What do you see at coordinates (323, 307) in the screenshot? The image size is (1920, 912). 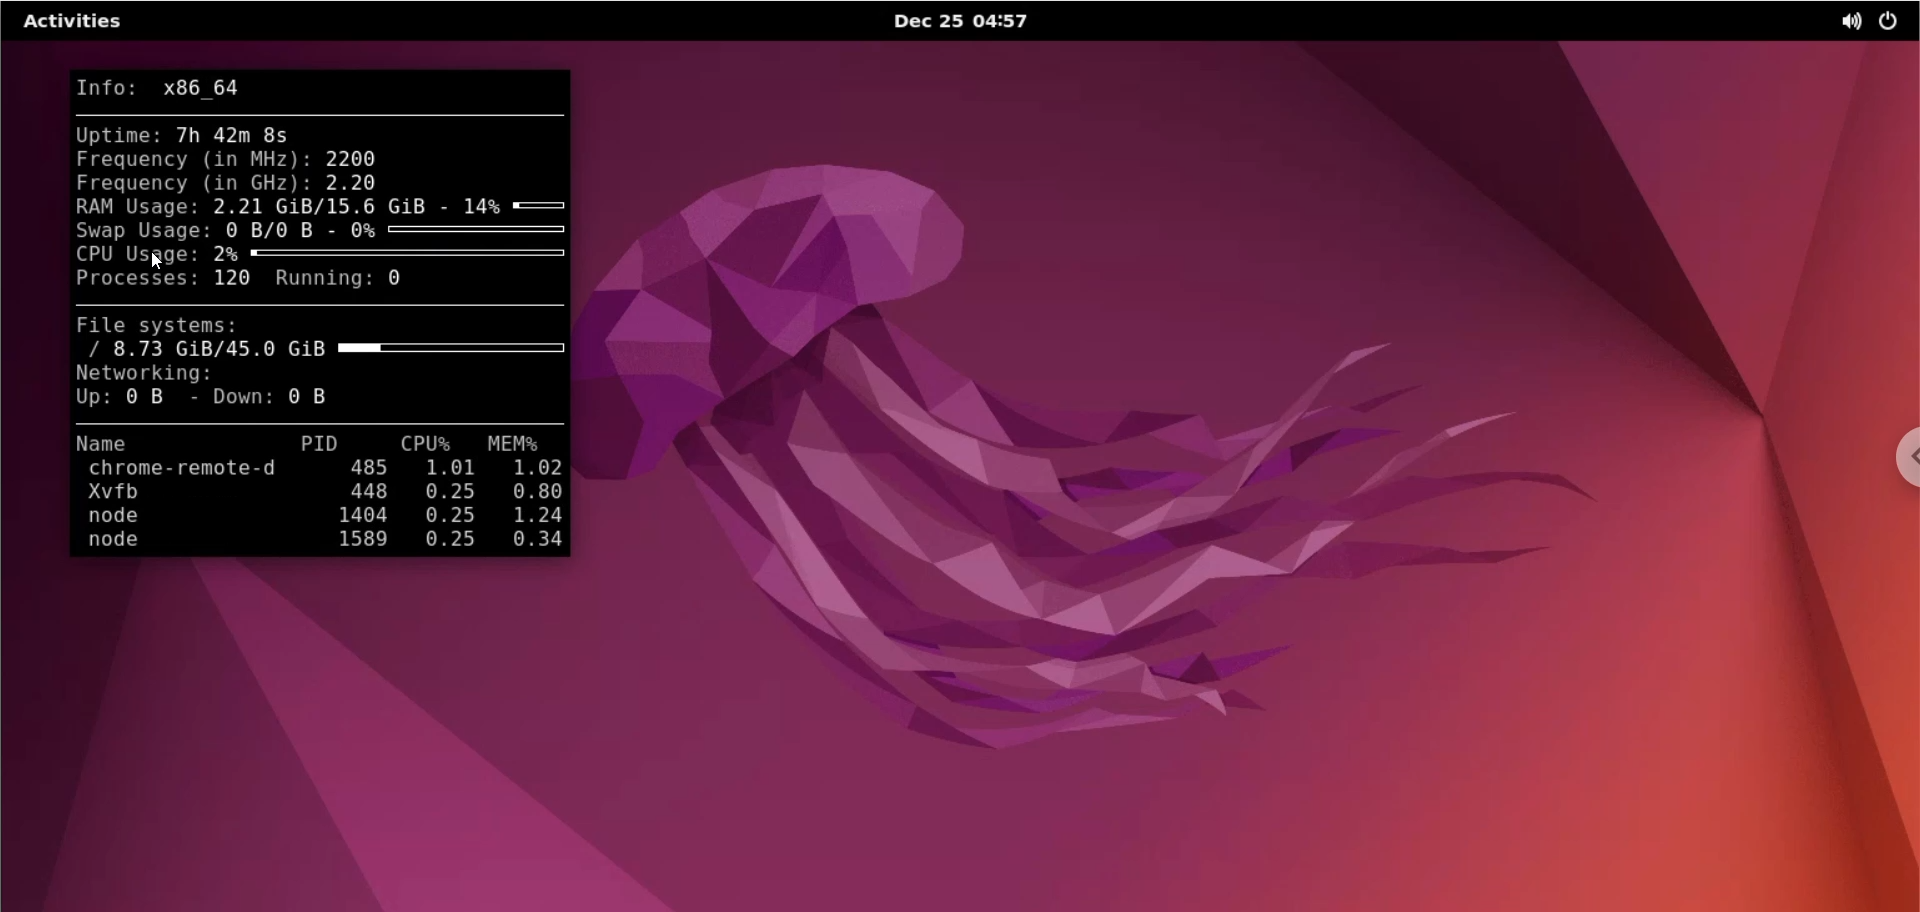 I see `line ` at bounding box center [323, 307].